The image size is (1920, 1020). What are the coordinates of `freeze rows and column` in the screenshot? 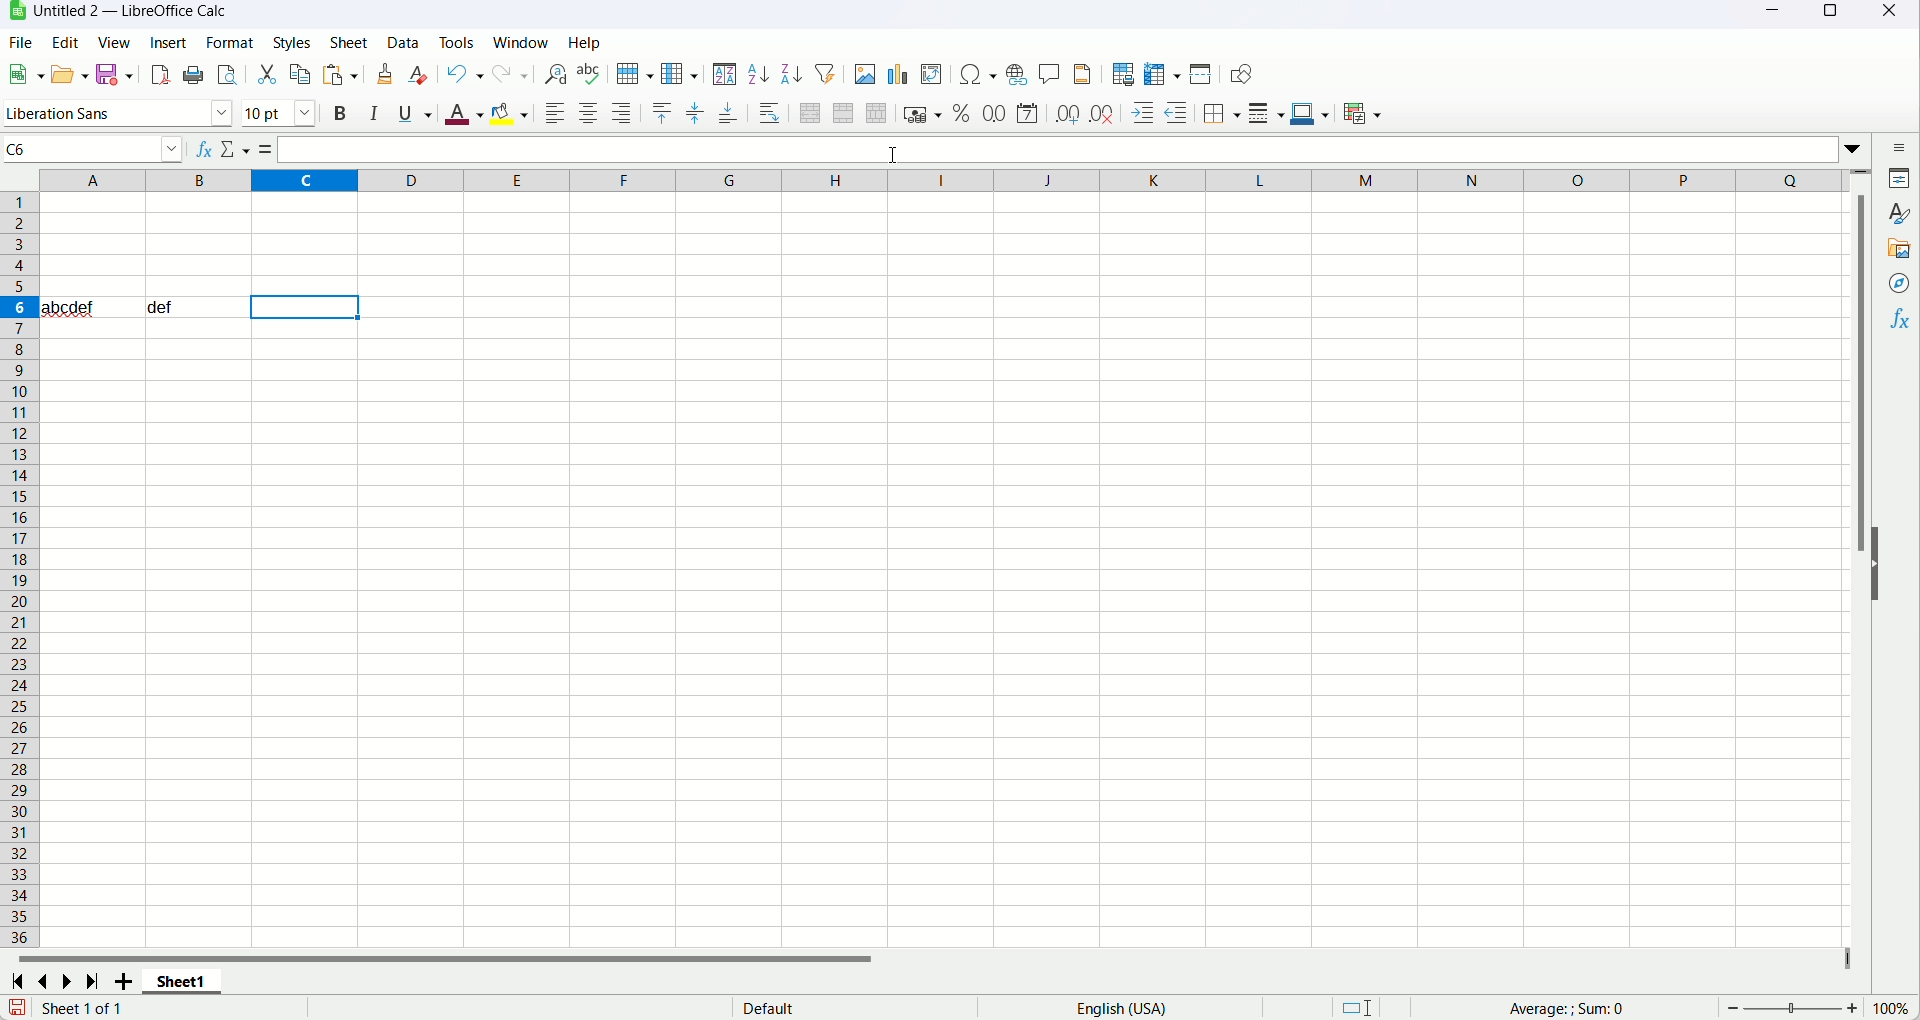 It's located at (1163, 73).